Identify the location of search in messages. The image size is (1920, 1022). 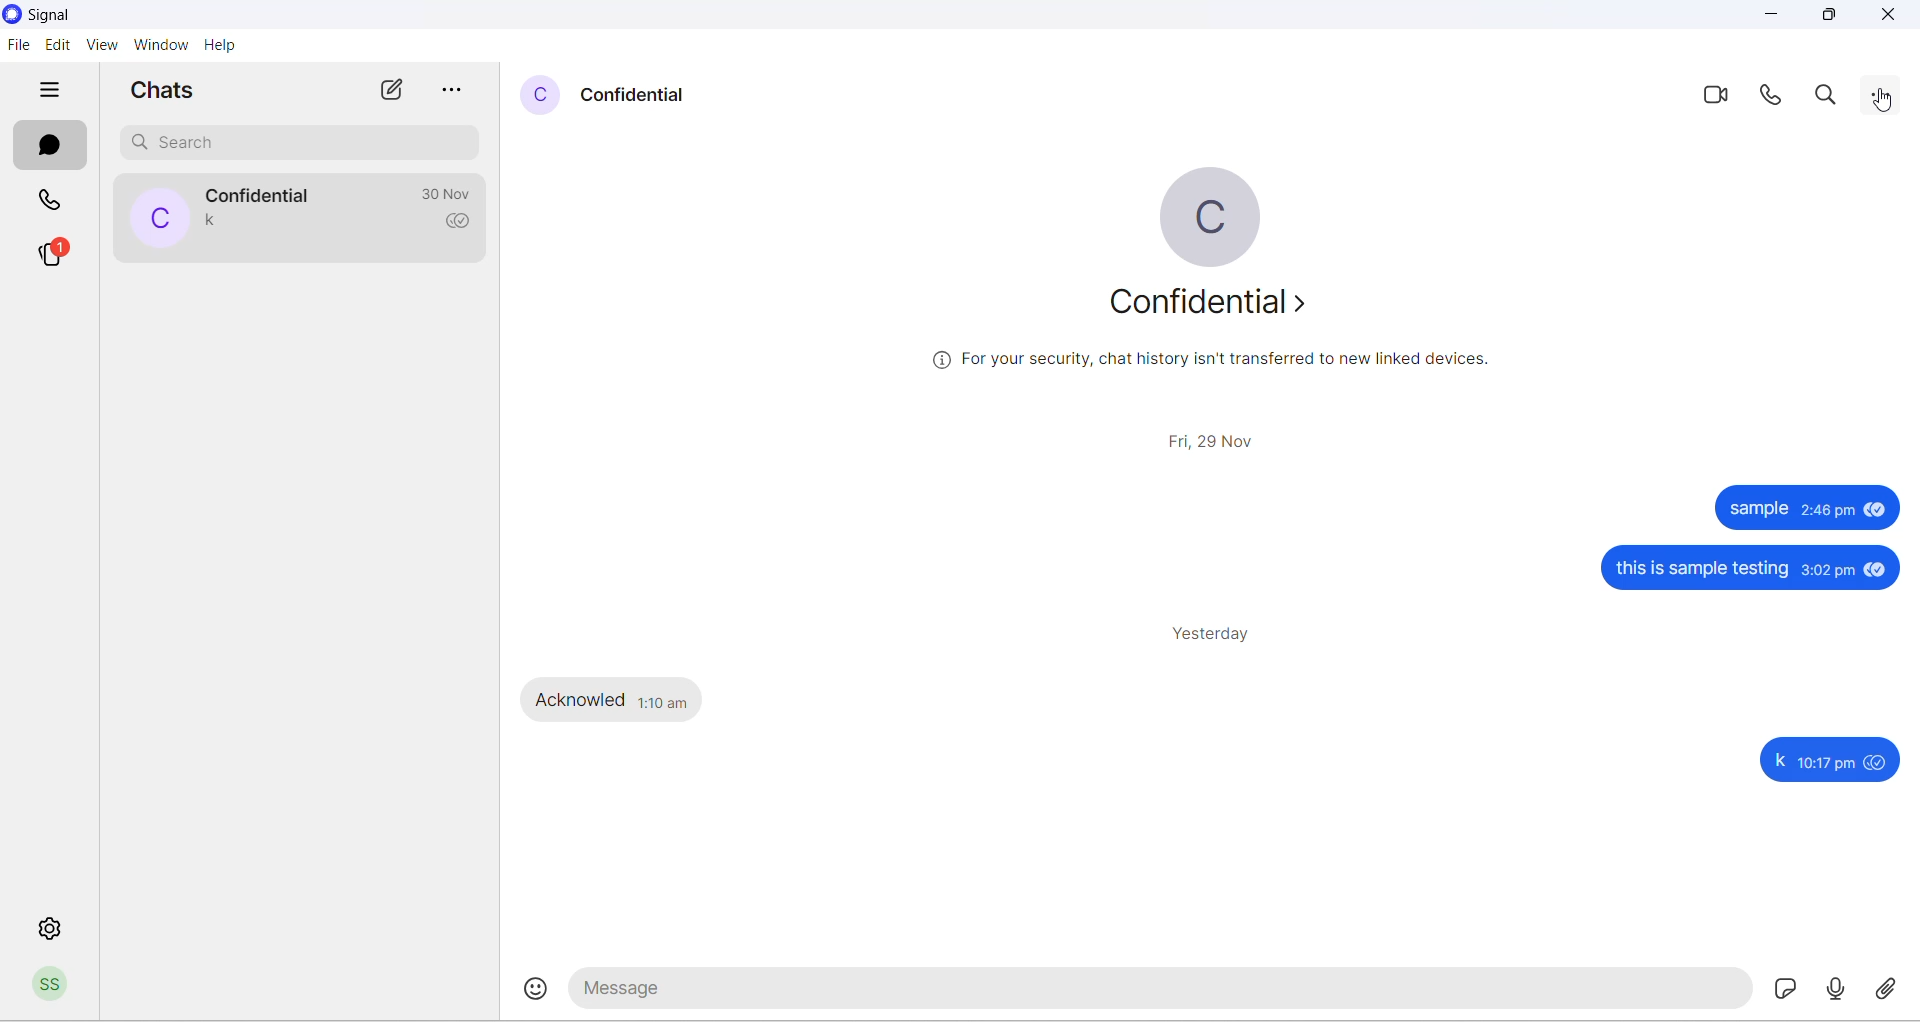
(1831, 95).